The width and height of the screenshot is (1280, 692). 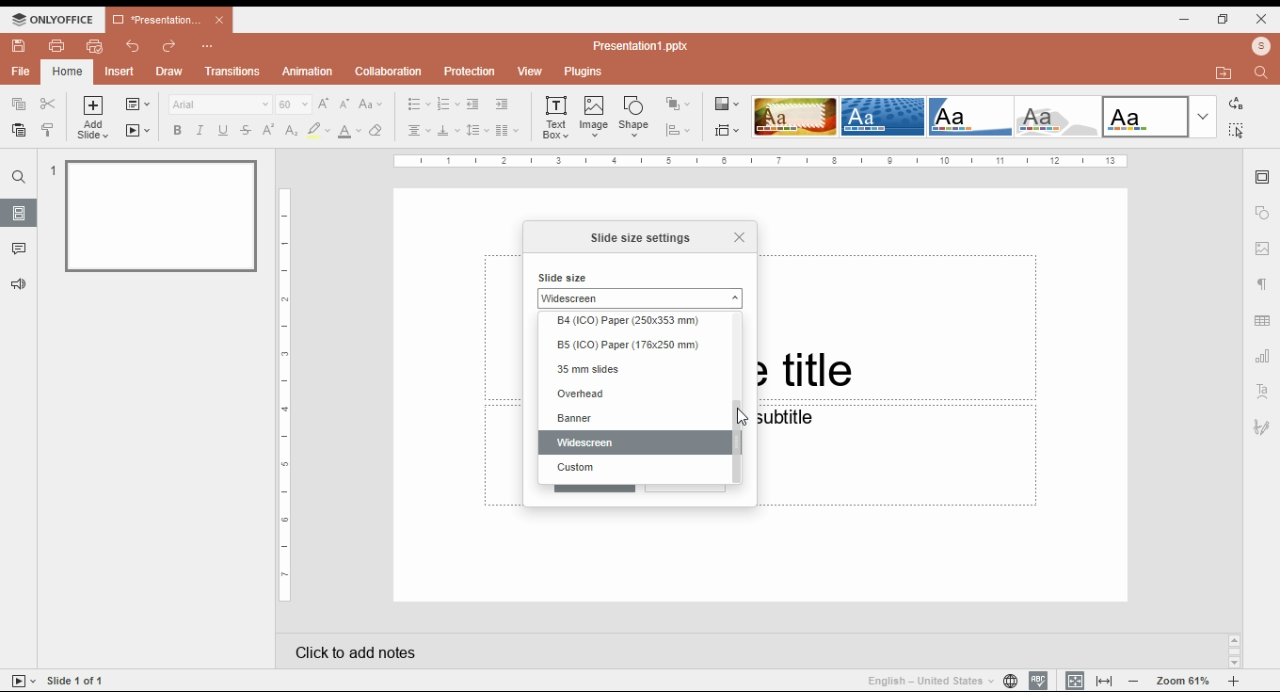 What do you see at coordinates (19, 177) in the screenshot?
I see `find` at bounding box center [19, 177].